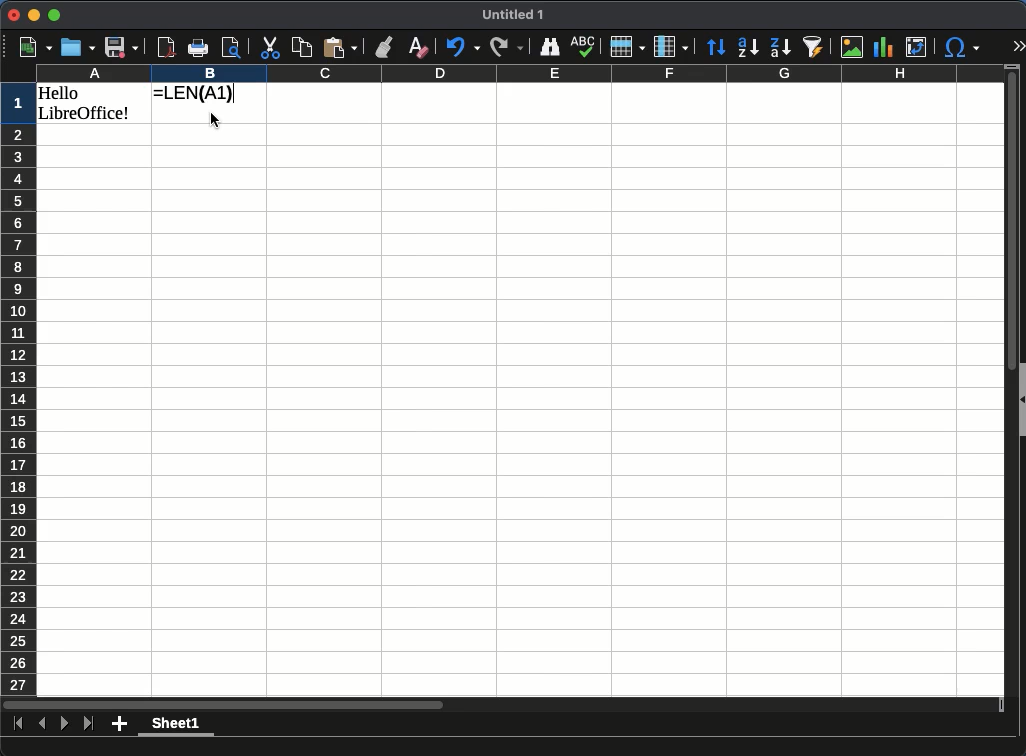 The width and height of the screenshot is (1026, 756). What do you see at coordinates (914, 45) in the screenshot?
I see `pivot table` at bounding box center [914, 45].